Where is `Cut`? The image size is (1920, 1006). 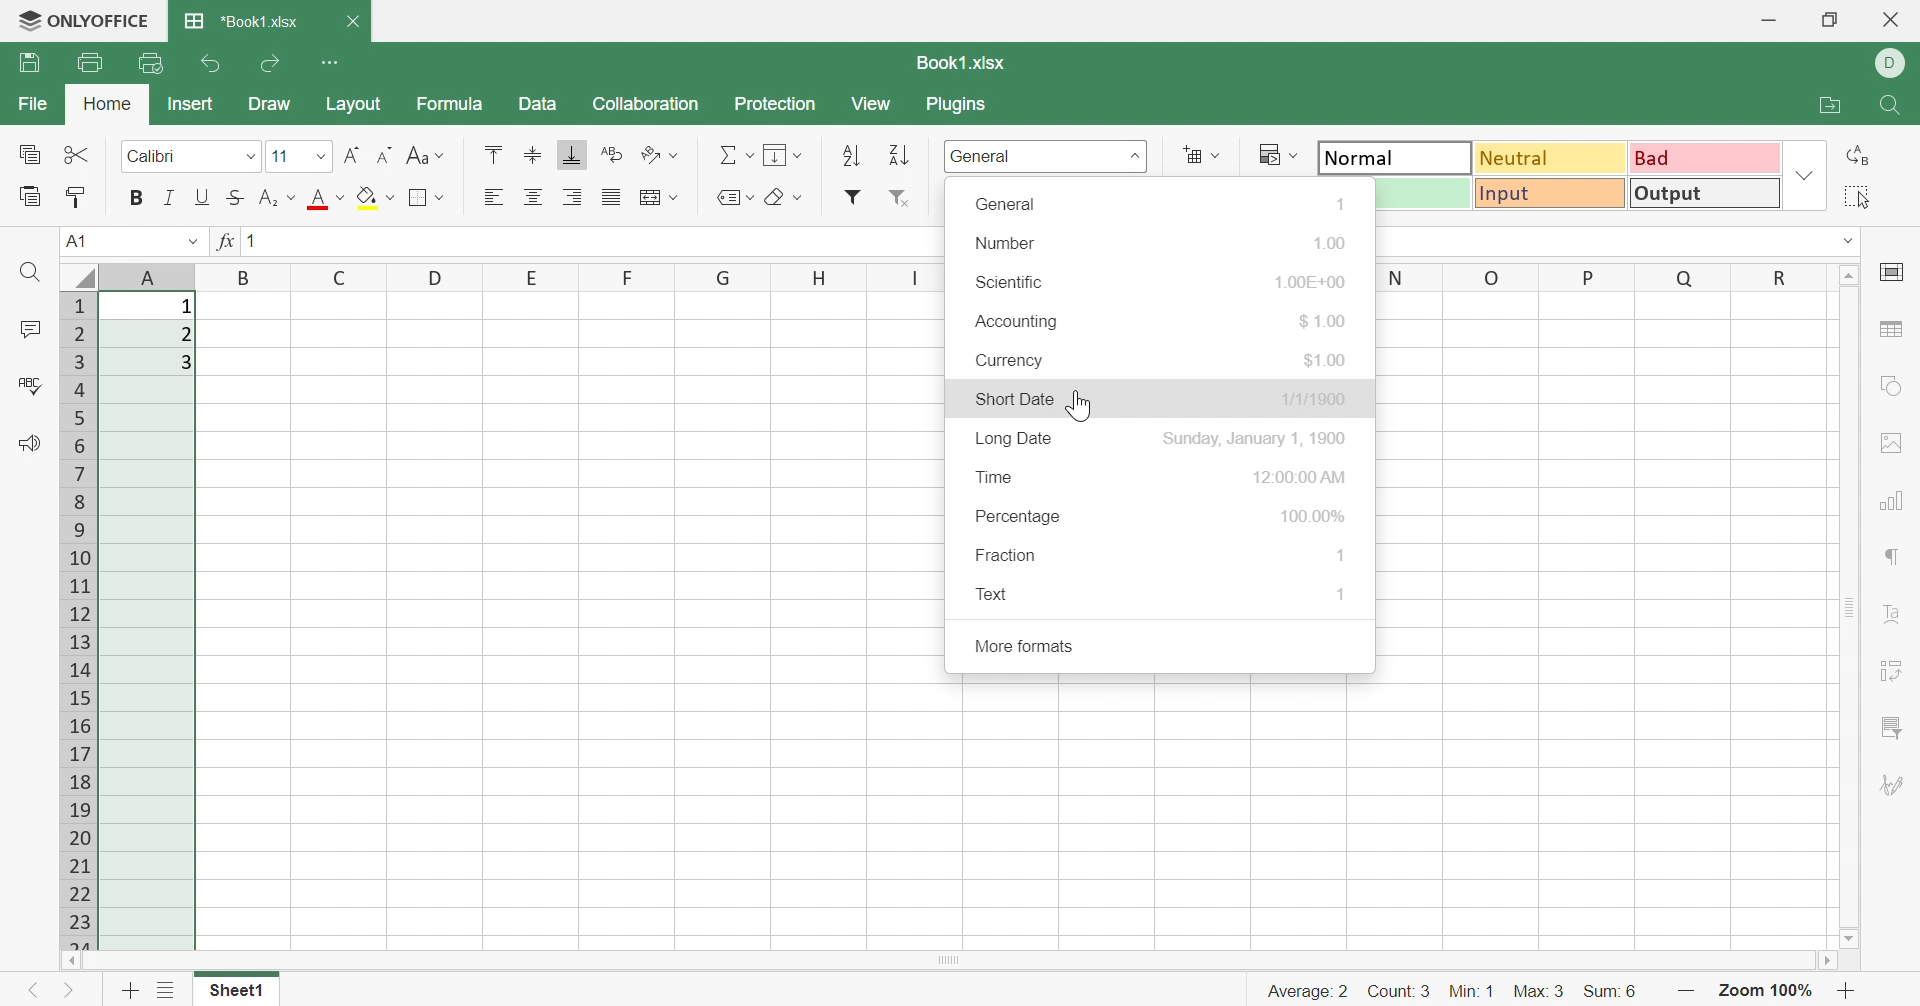
Cut is located at coordinates (81, 154).